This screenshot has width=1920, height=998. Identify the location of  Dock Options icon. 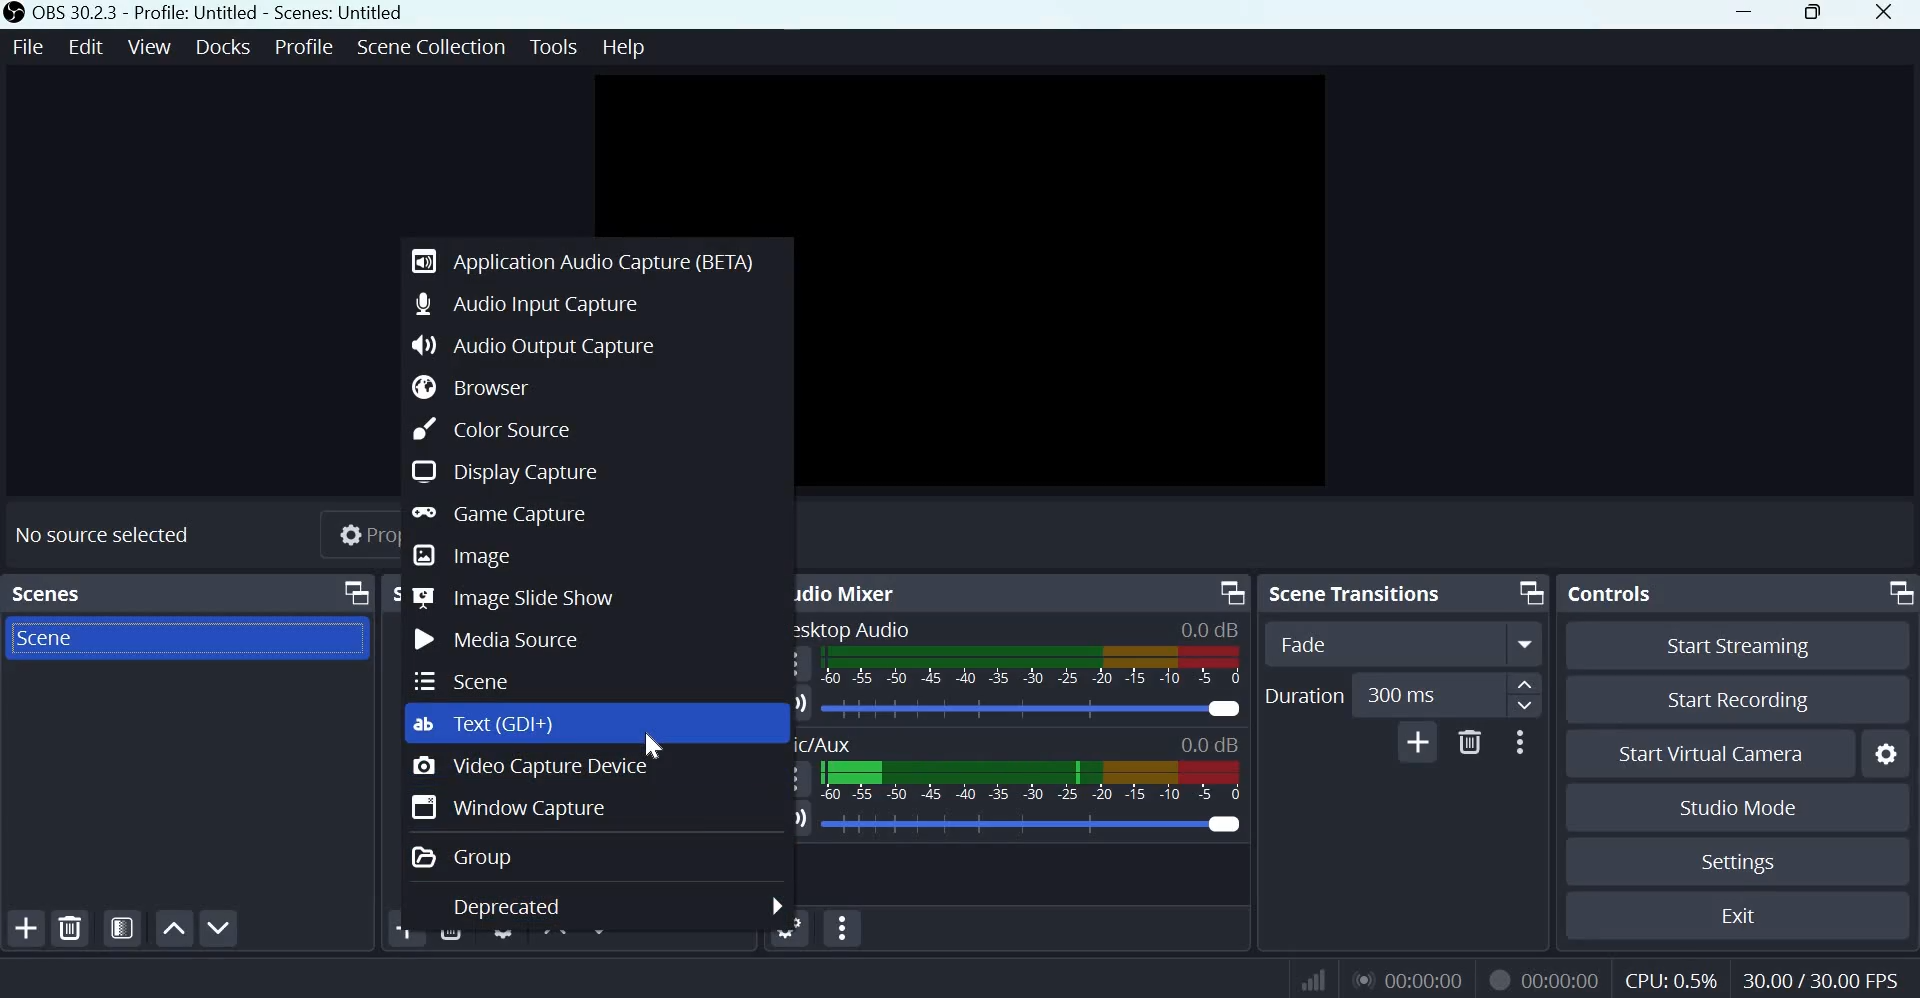
(1529, 591).